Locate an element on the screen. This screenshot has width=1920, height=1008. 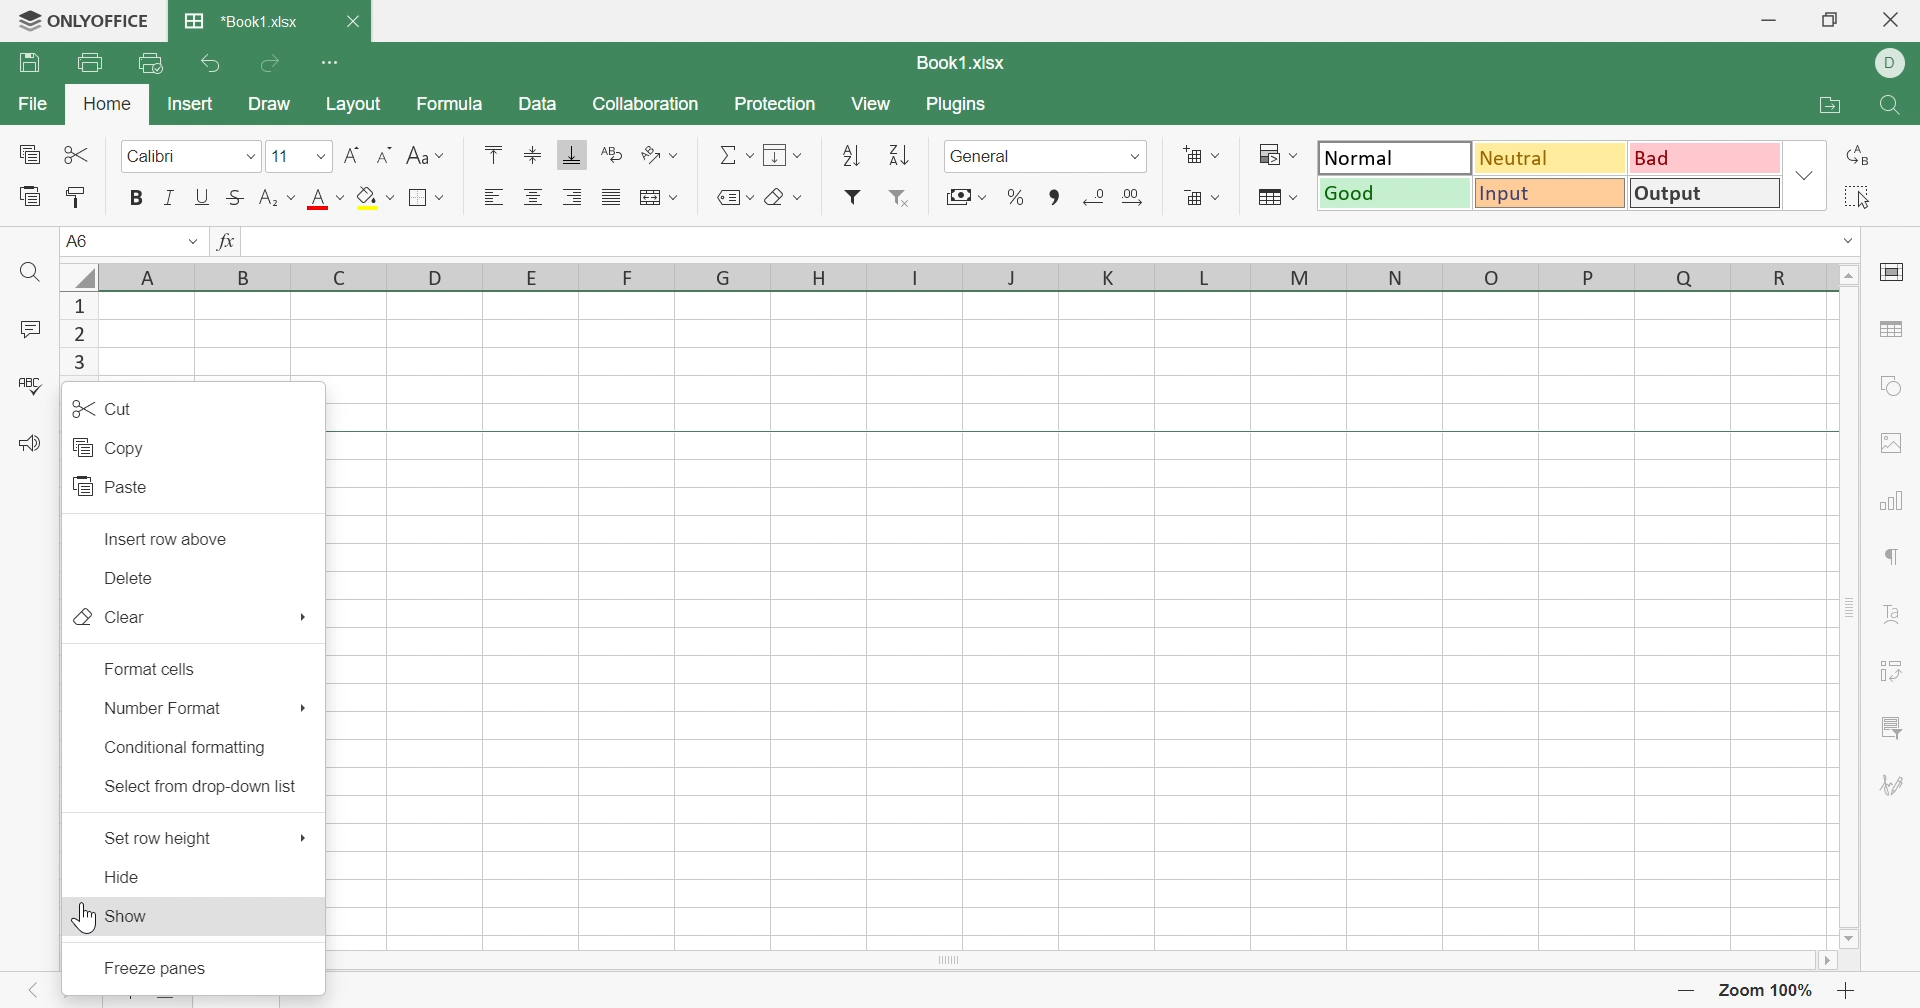
Insert row above is located at coordinates (164, 539).